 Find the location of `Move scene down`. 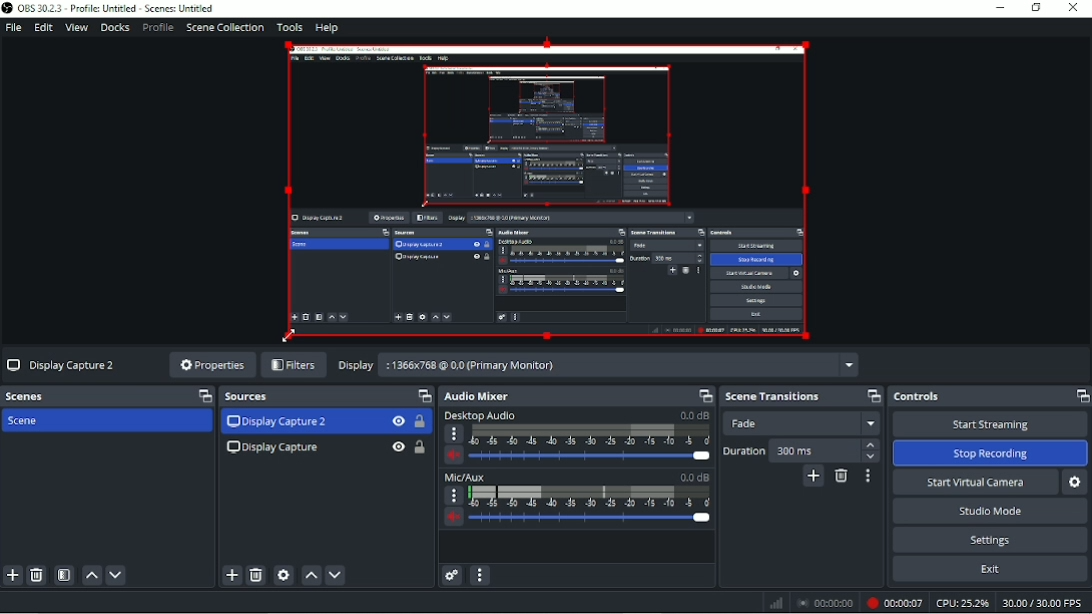

Move scene down is located at coordinates (115, 575).